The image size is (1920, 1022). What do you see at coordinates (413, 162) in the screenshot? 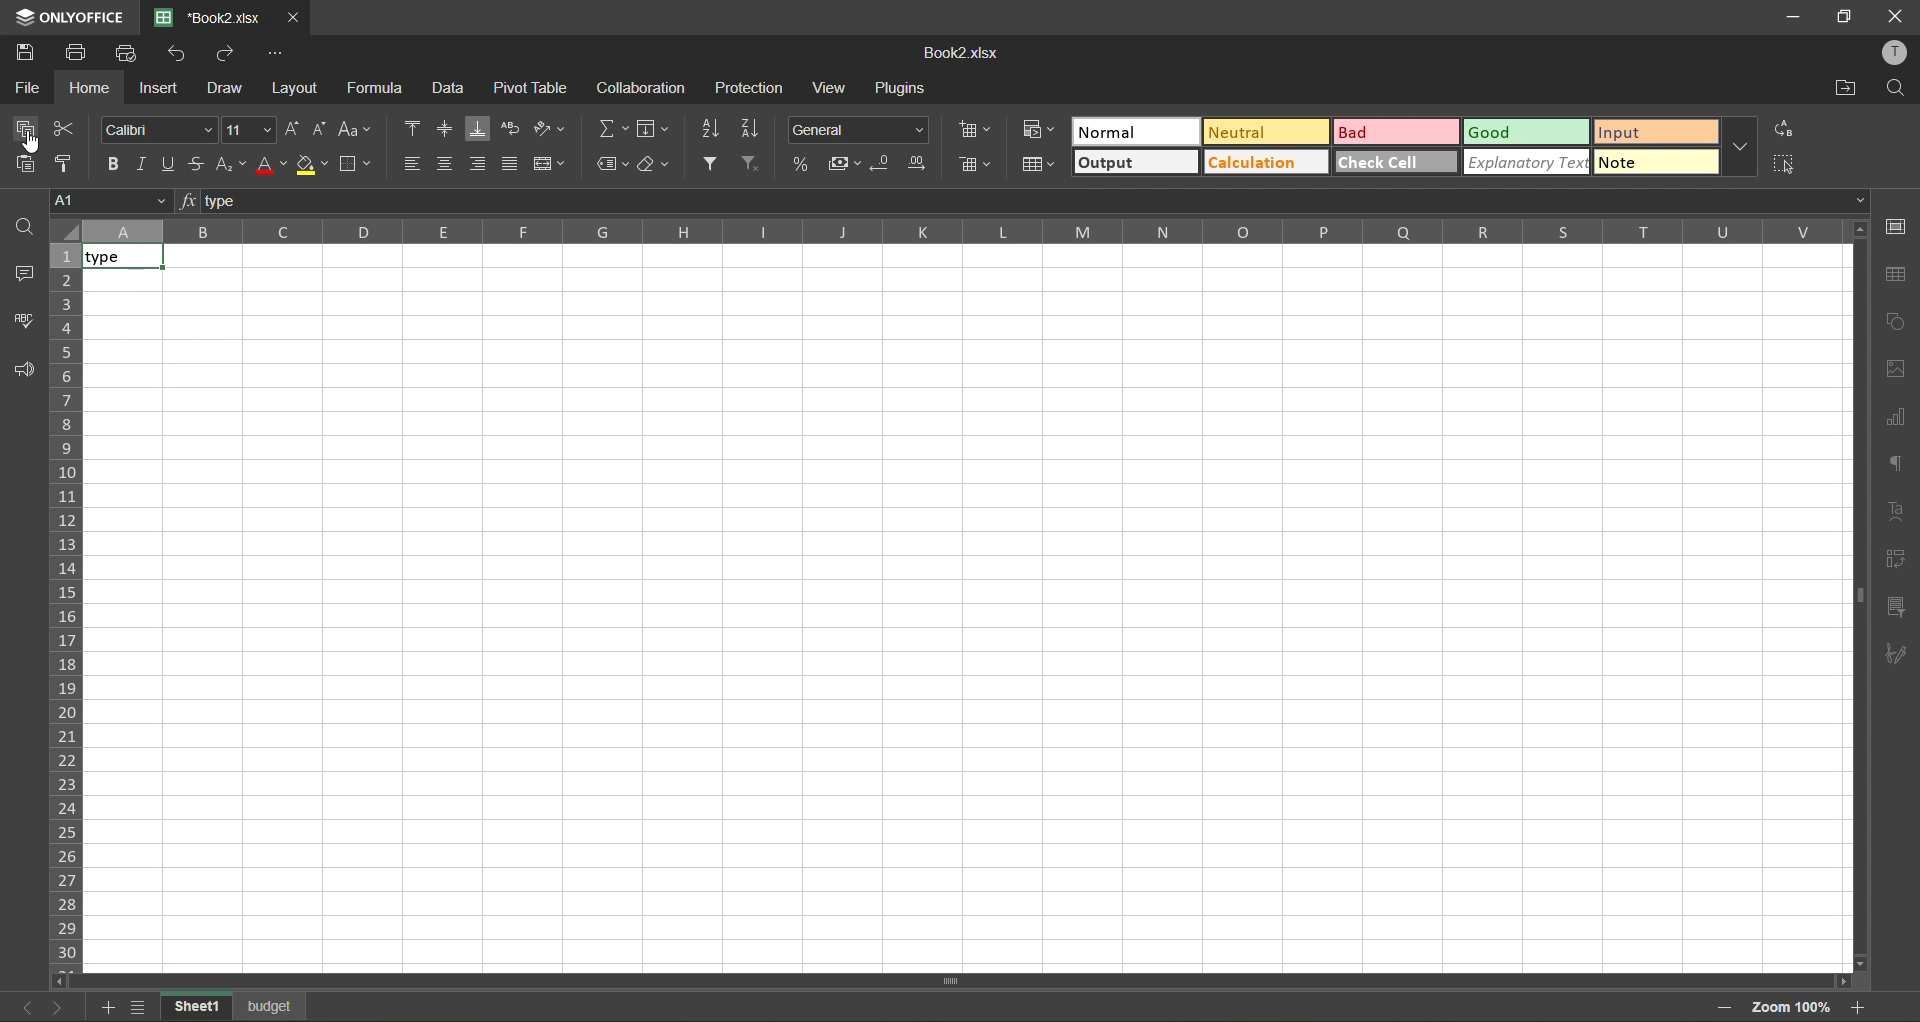
I see `align left` at bounding box center [413, 162].